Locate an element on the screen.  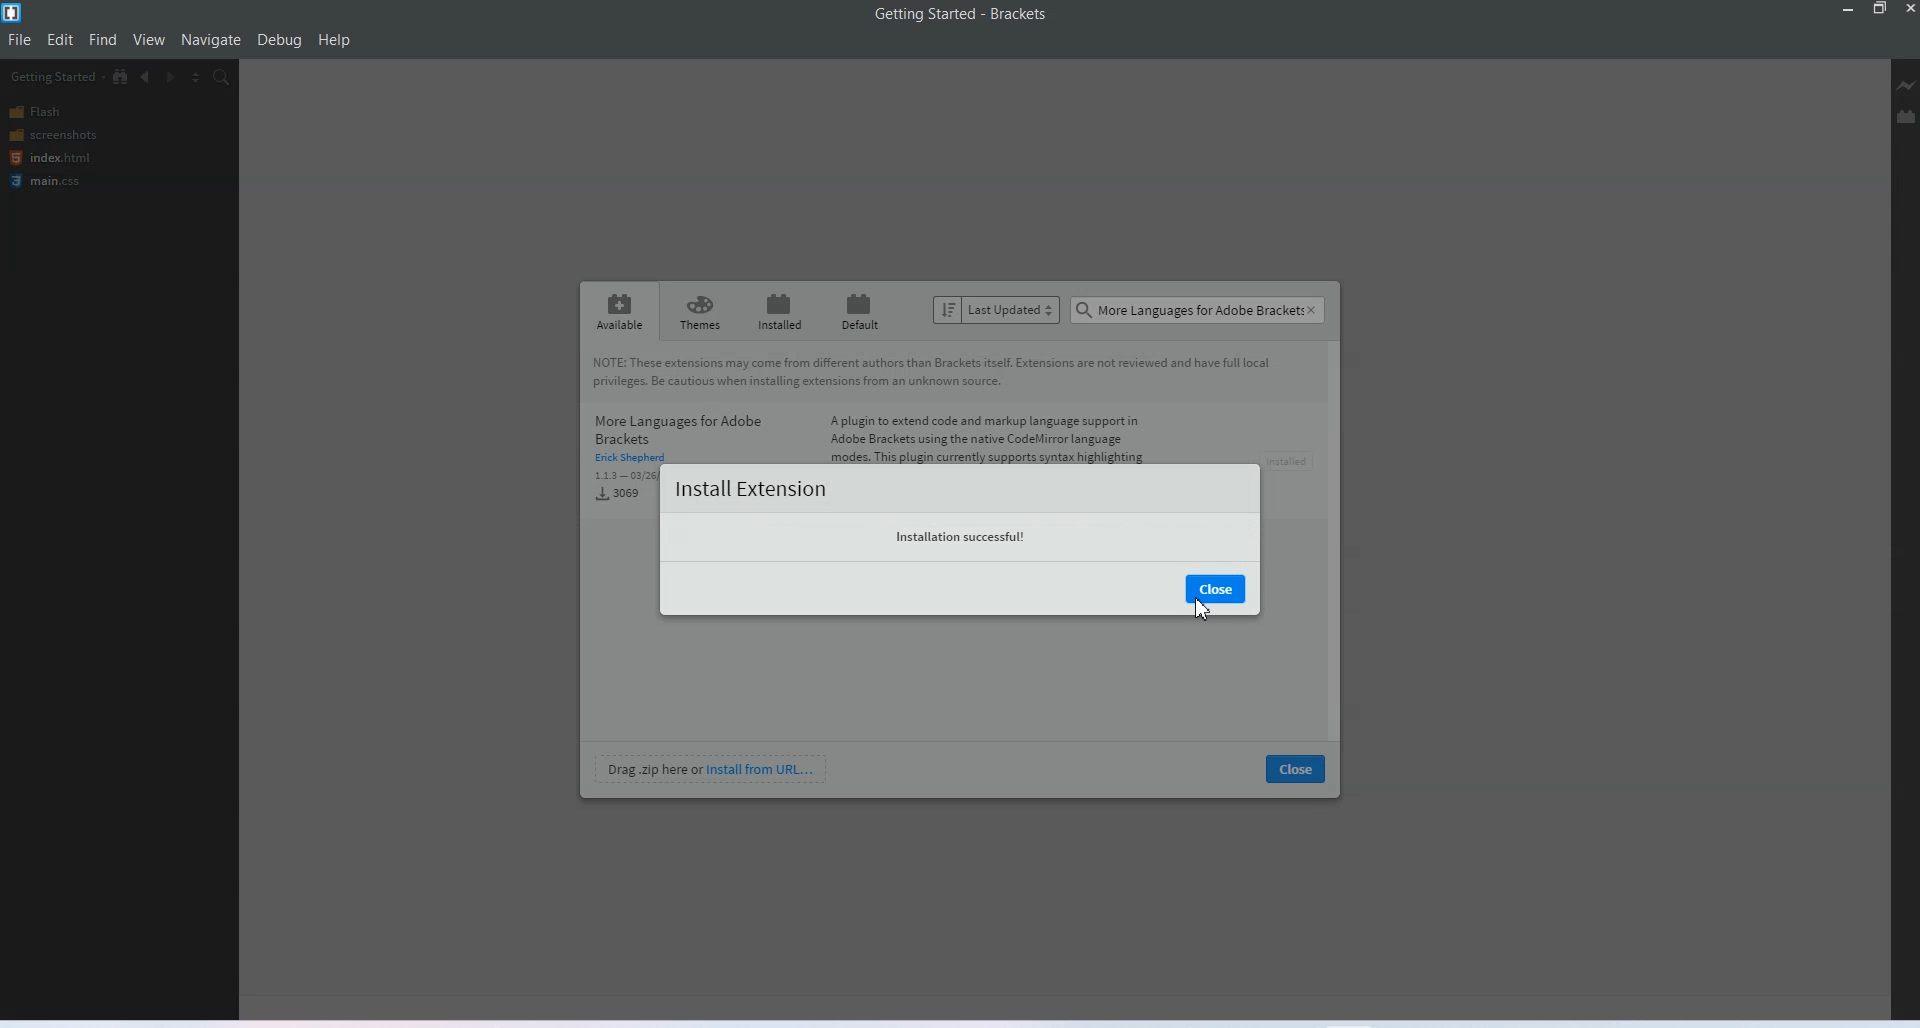
theme is located at coordinates (702, 311).